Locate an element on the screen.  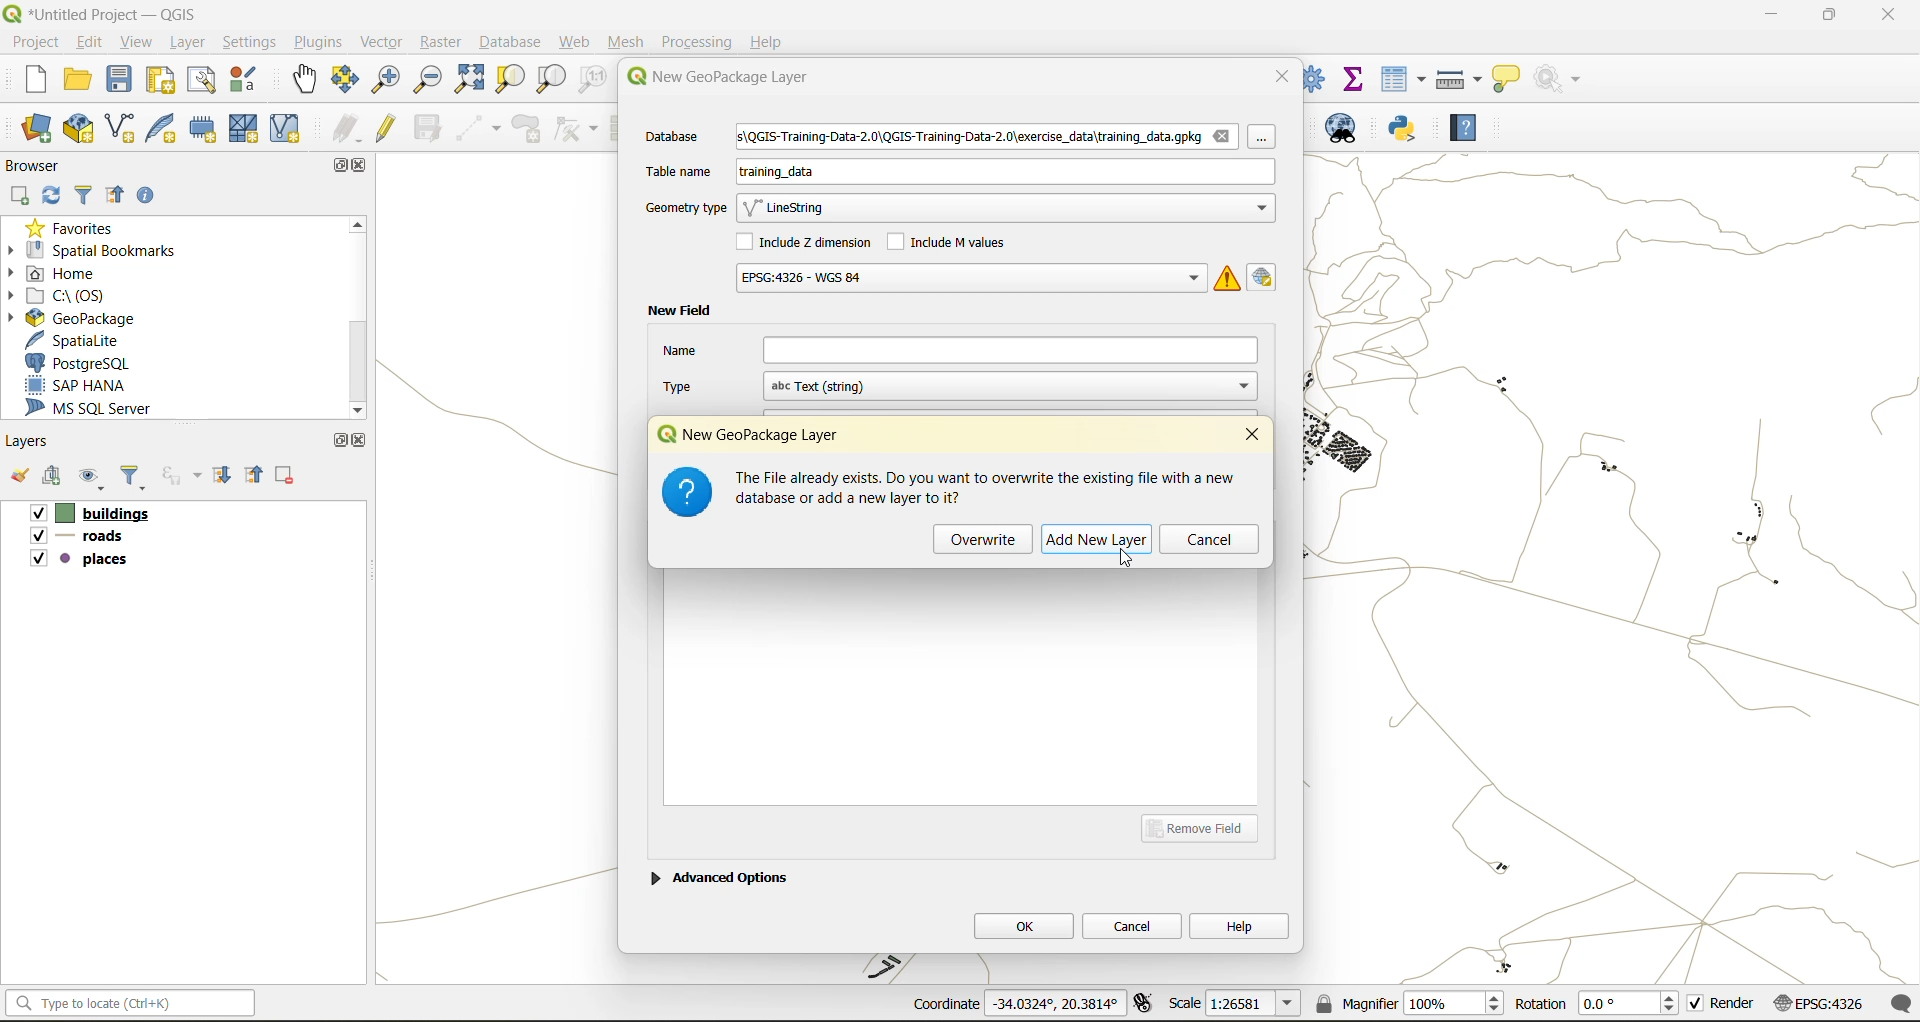
type(text string) is located at coordinates (956, 386).